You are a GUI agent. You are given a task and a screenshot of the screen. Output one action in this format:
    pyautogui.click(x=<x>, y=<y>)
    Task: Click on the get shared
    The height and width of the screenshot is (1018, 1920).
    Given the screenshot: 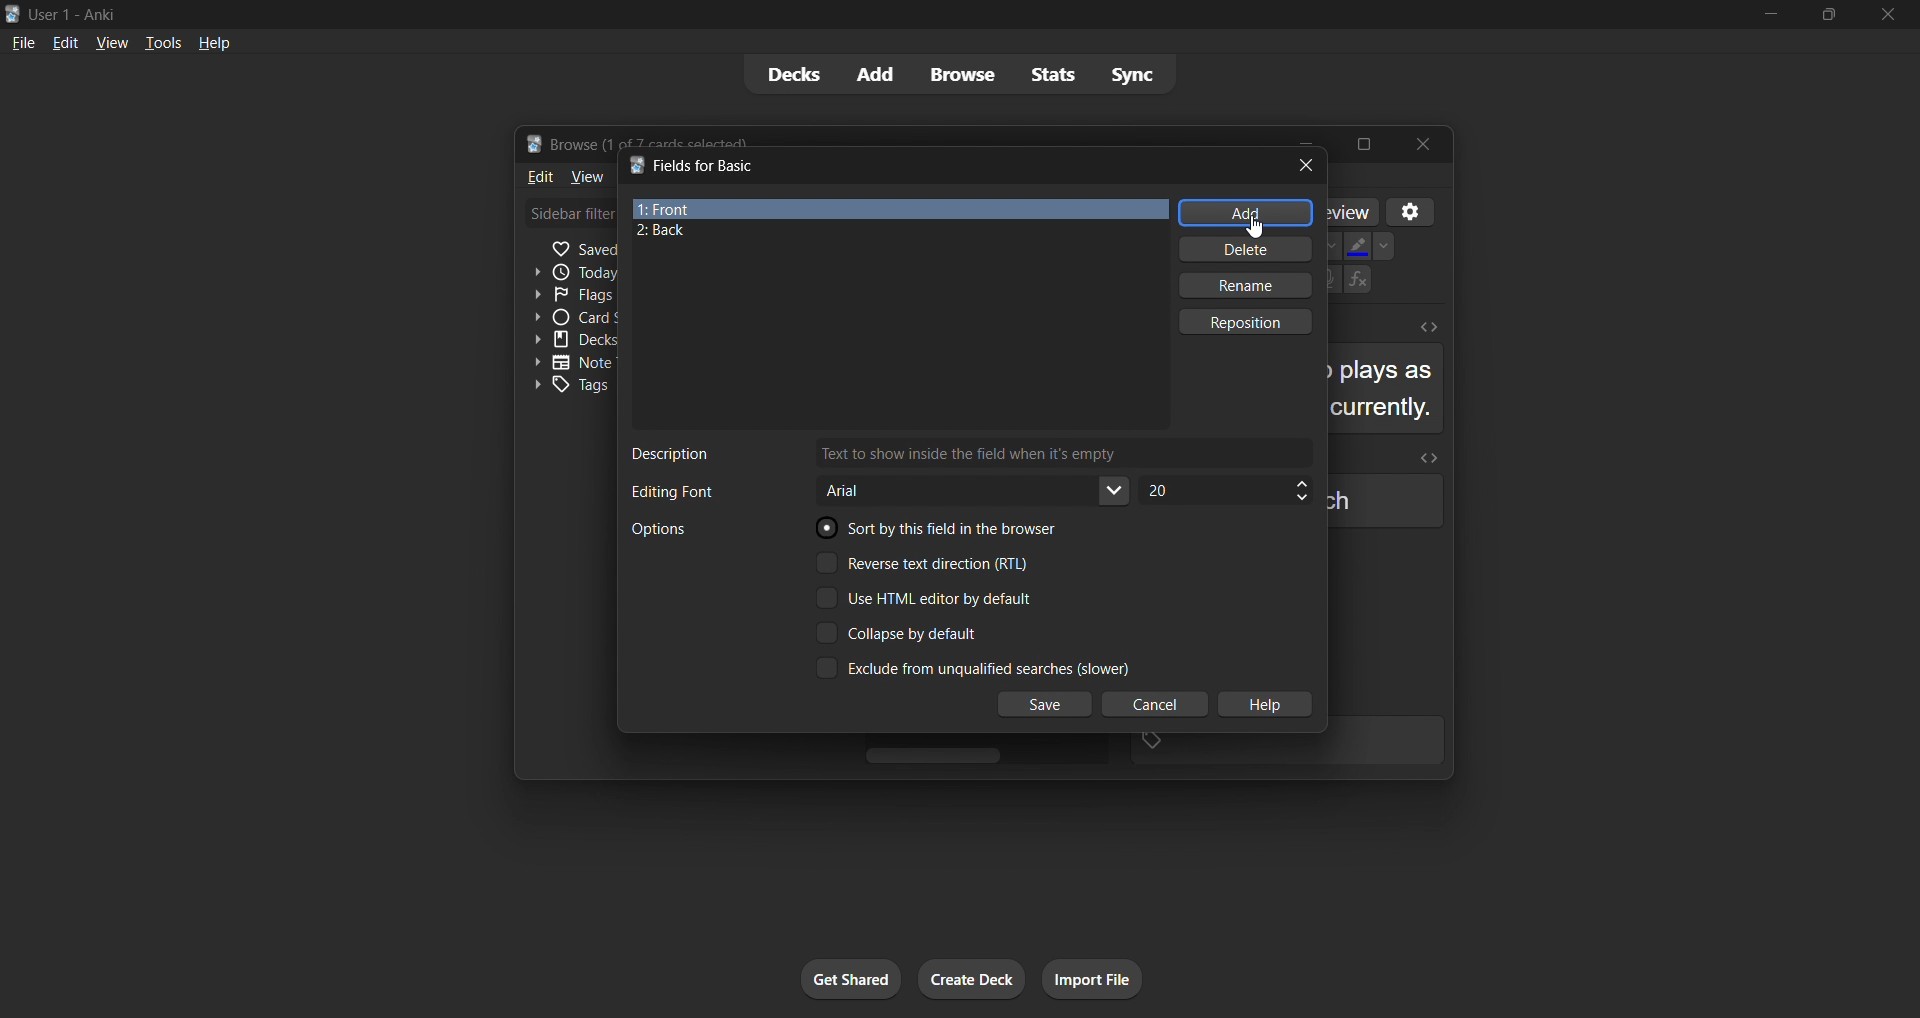 What is the action you would take?
    pyautogui.click(x=846, y=979)
    